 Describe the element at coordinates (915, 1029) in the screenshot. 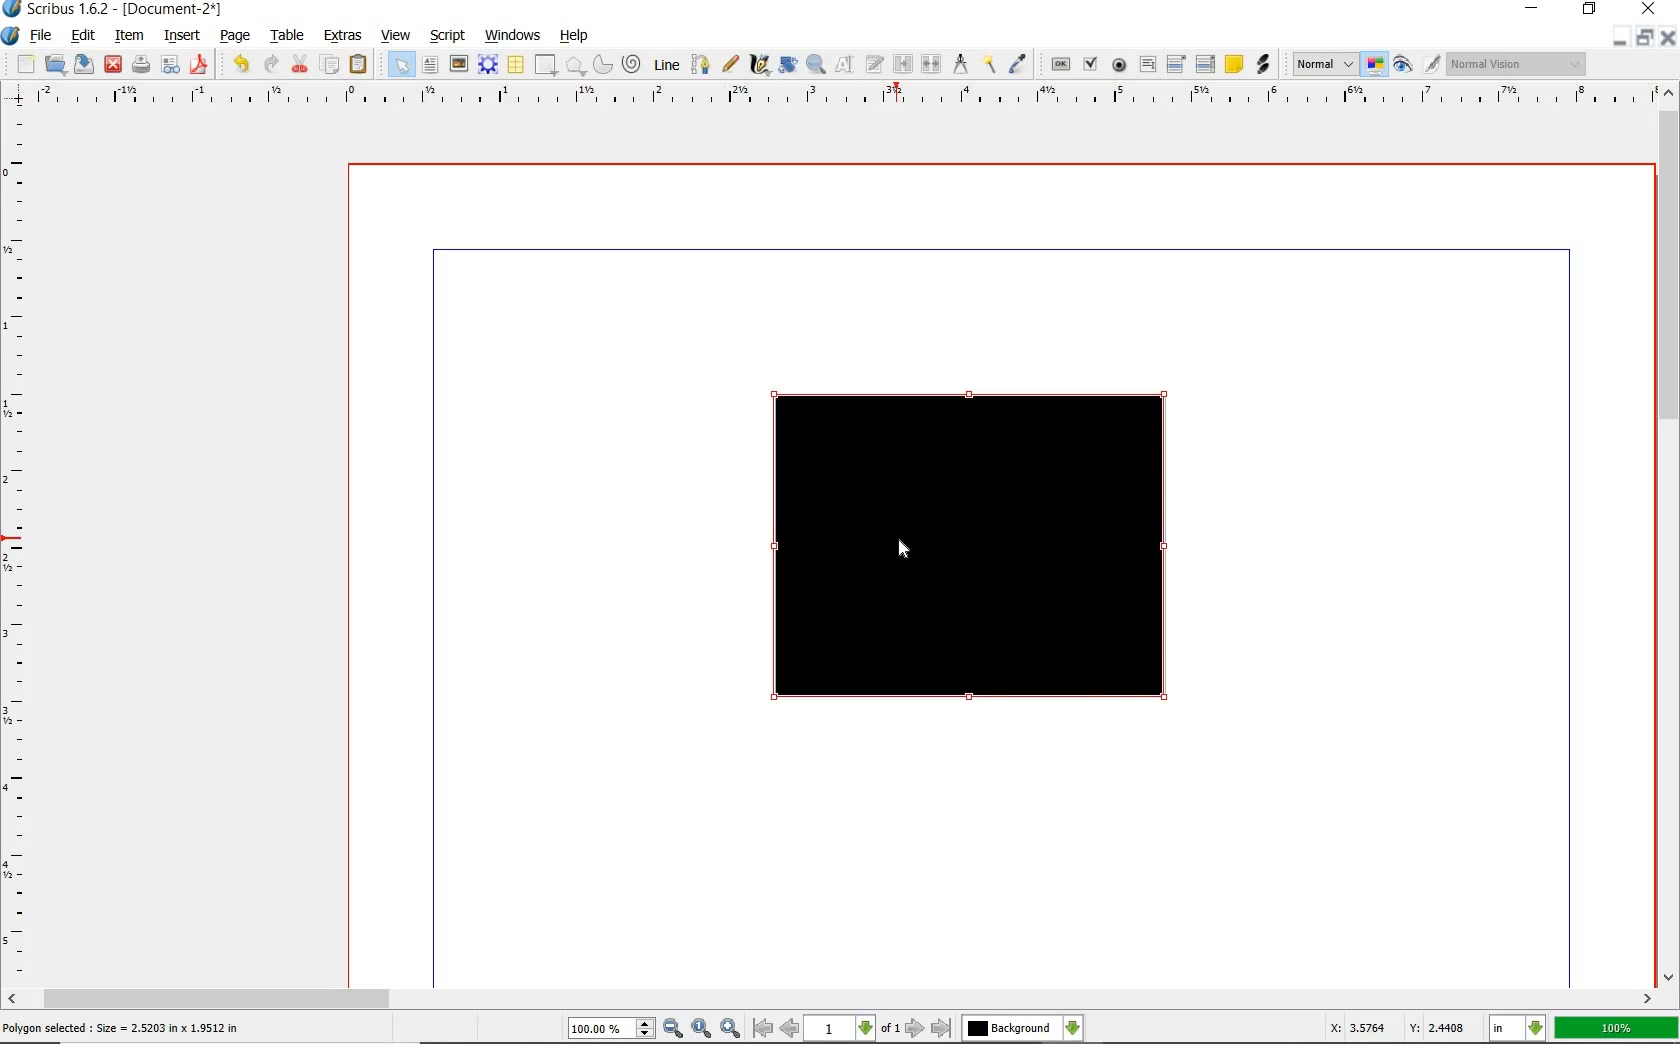

I see `go to next page` at that location.